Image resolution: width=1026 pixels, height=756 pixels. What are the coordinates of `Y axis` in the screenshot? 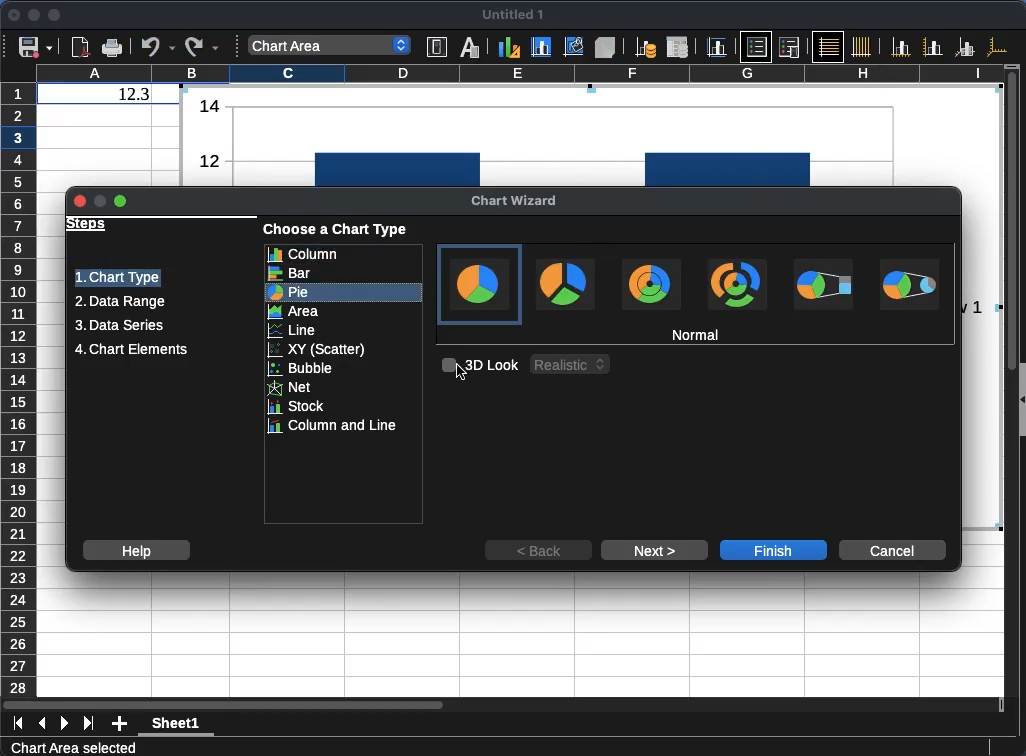 It's located at (933, 46).